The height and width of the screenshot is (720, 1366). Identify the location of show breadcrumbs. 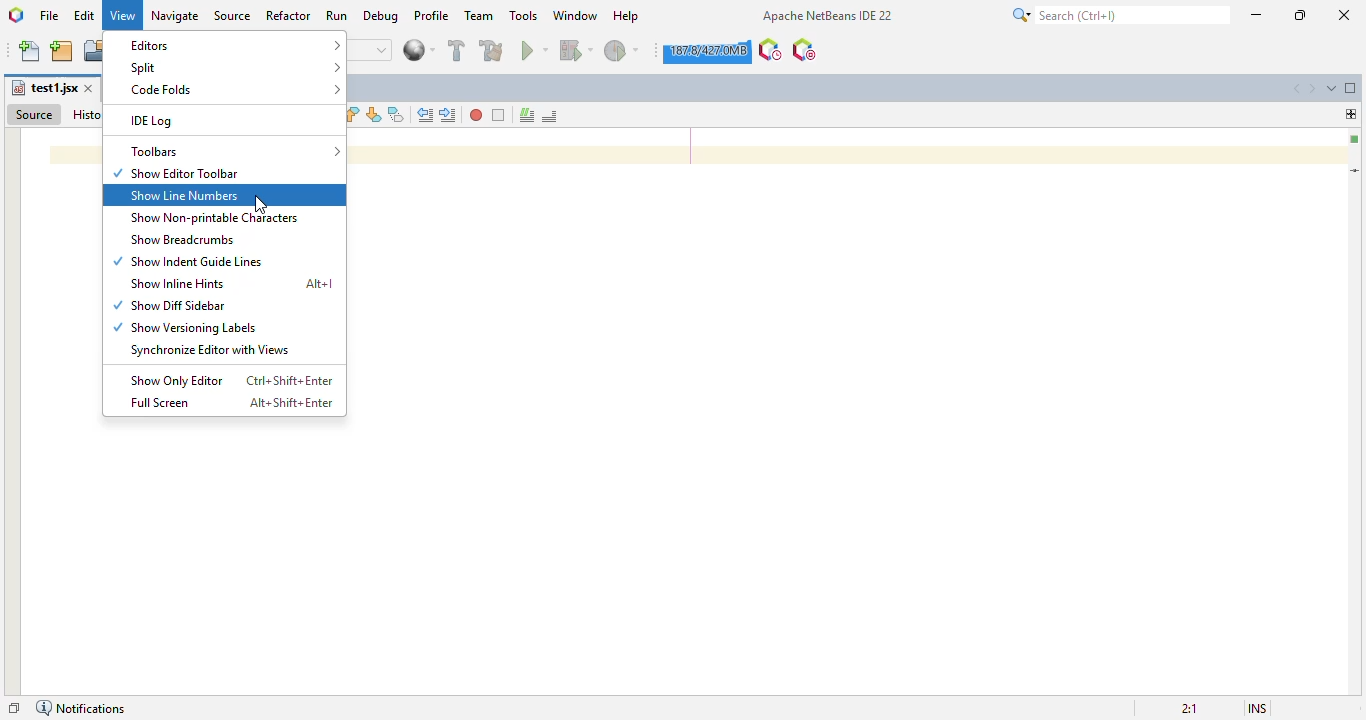
(180, 239).